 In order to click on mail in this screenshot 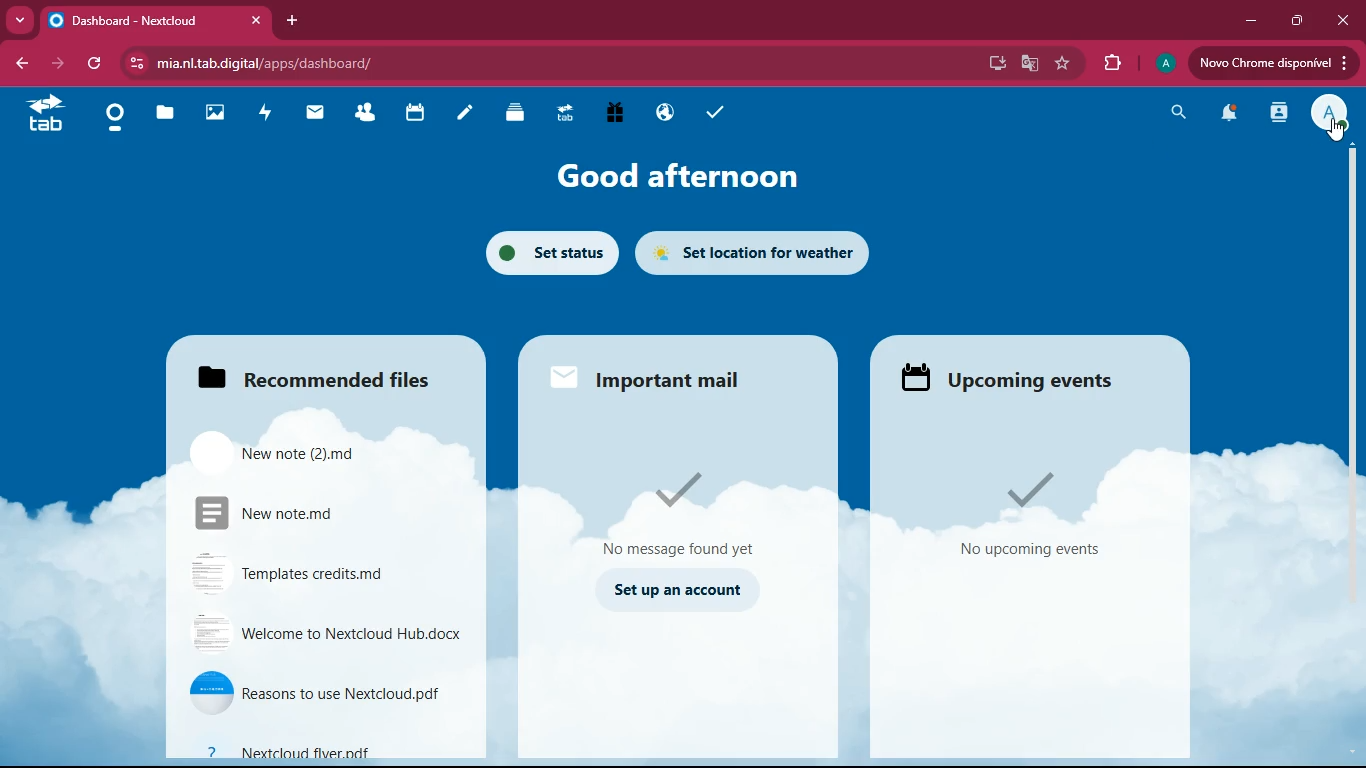, I will do `click(657, 377)`.